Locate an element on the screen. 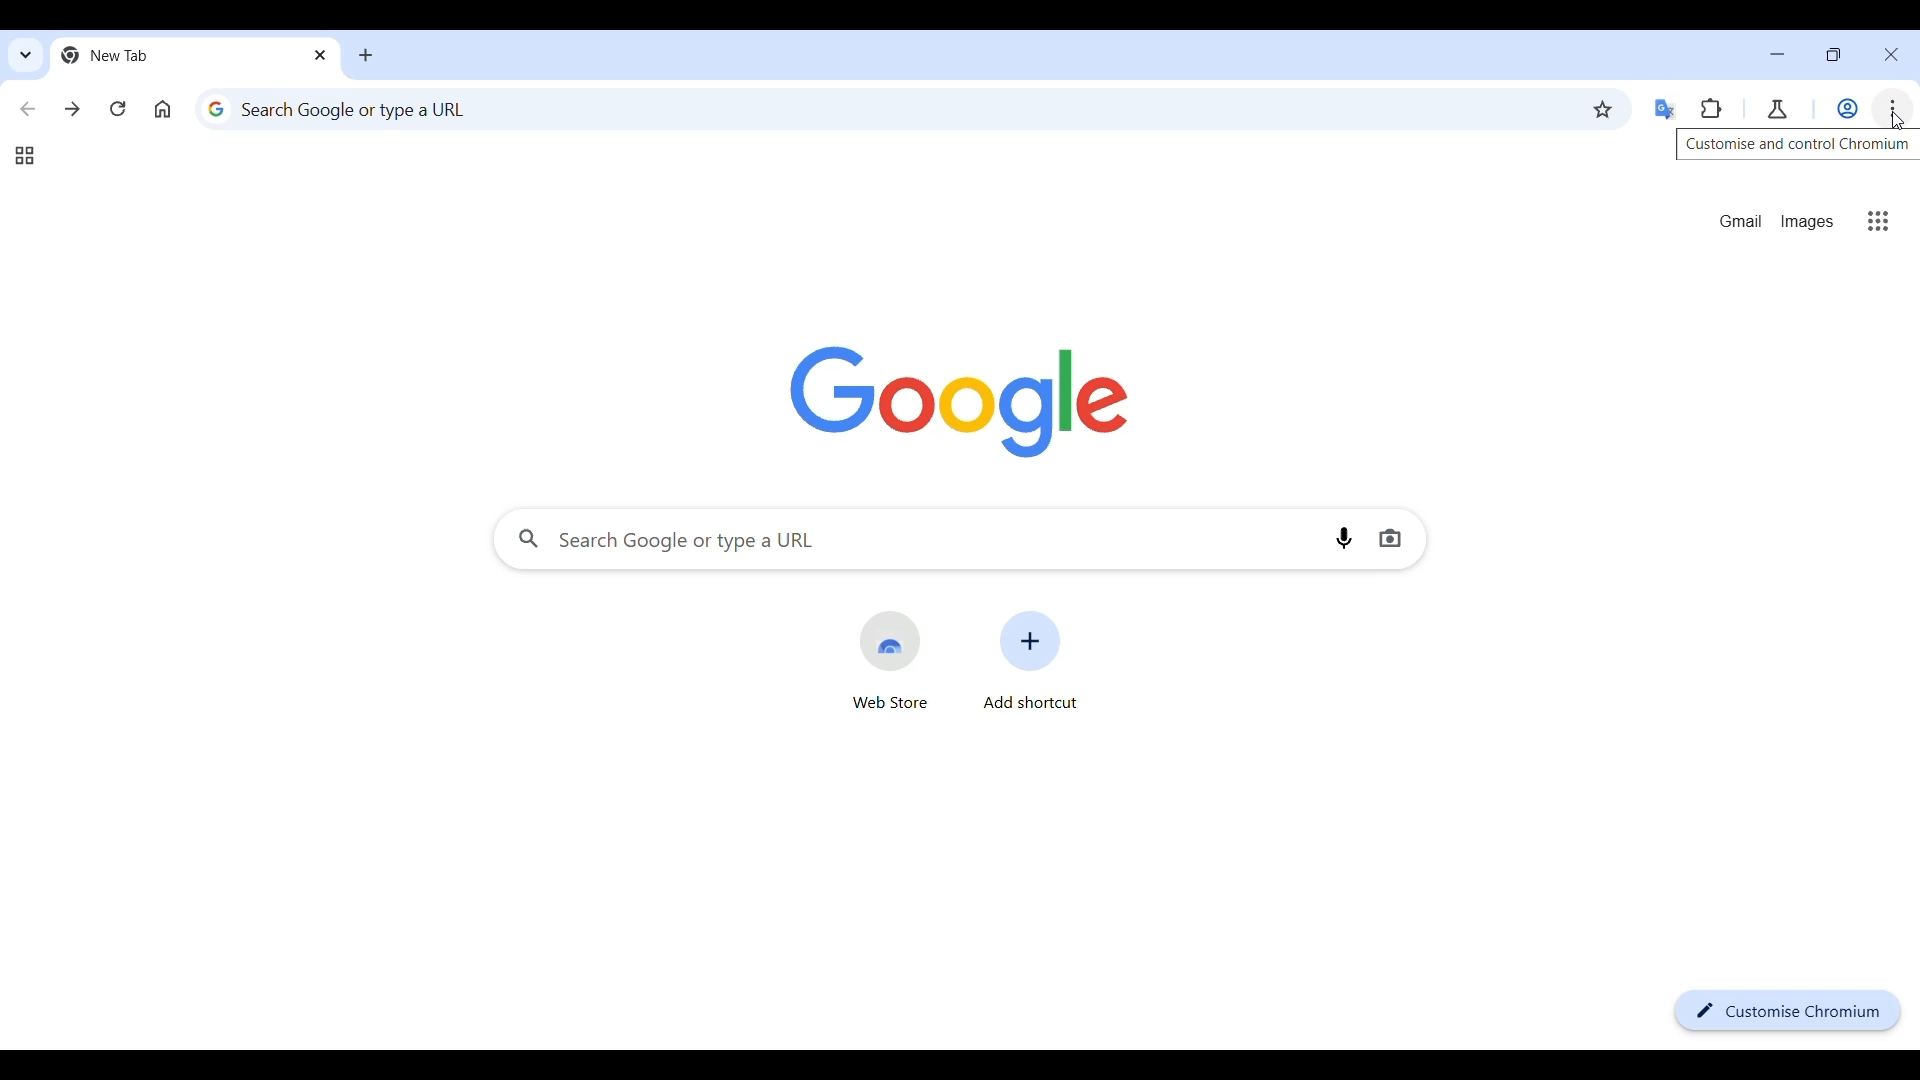 This screenshot has width=1920, height=1080. Search tabs is located at coordinates (27, 55).